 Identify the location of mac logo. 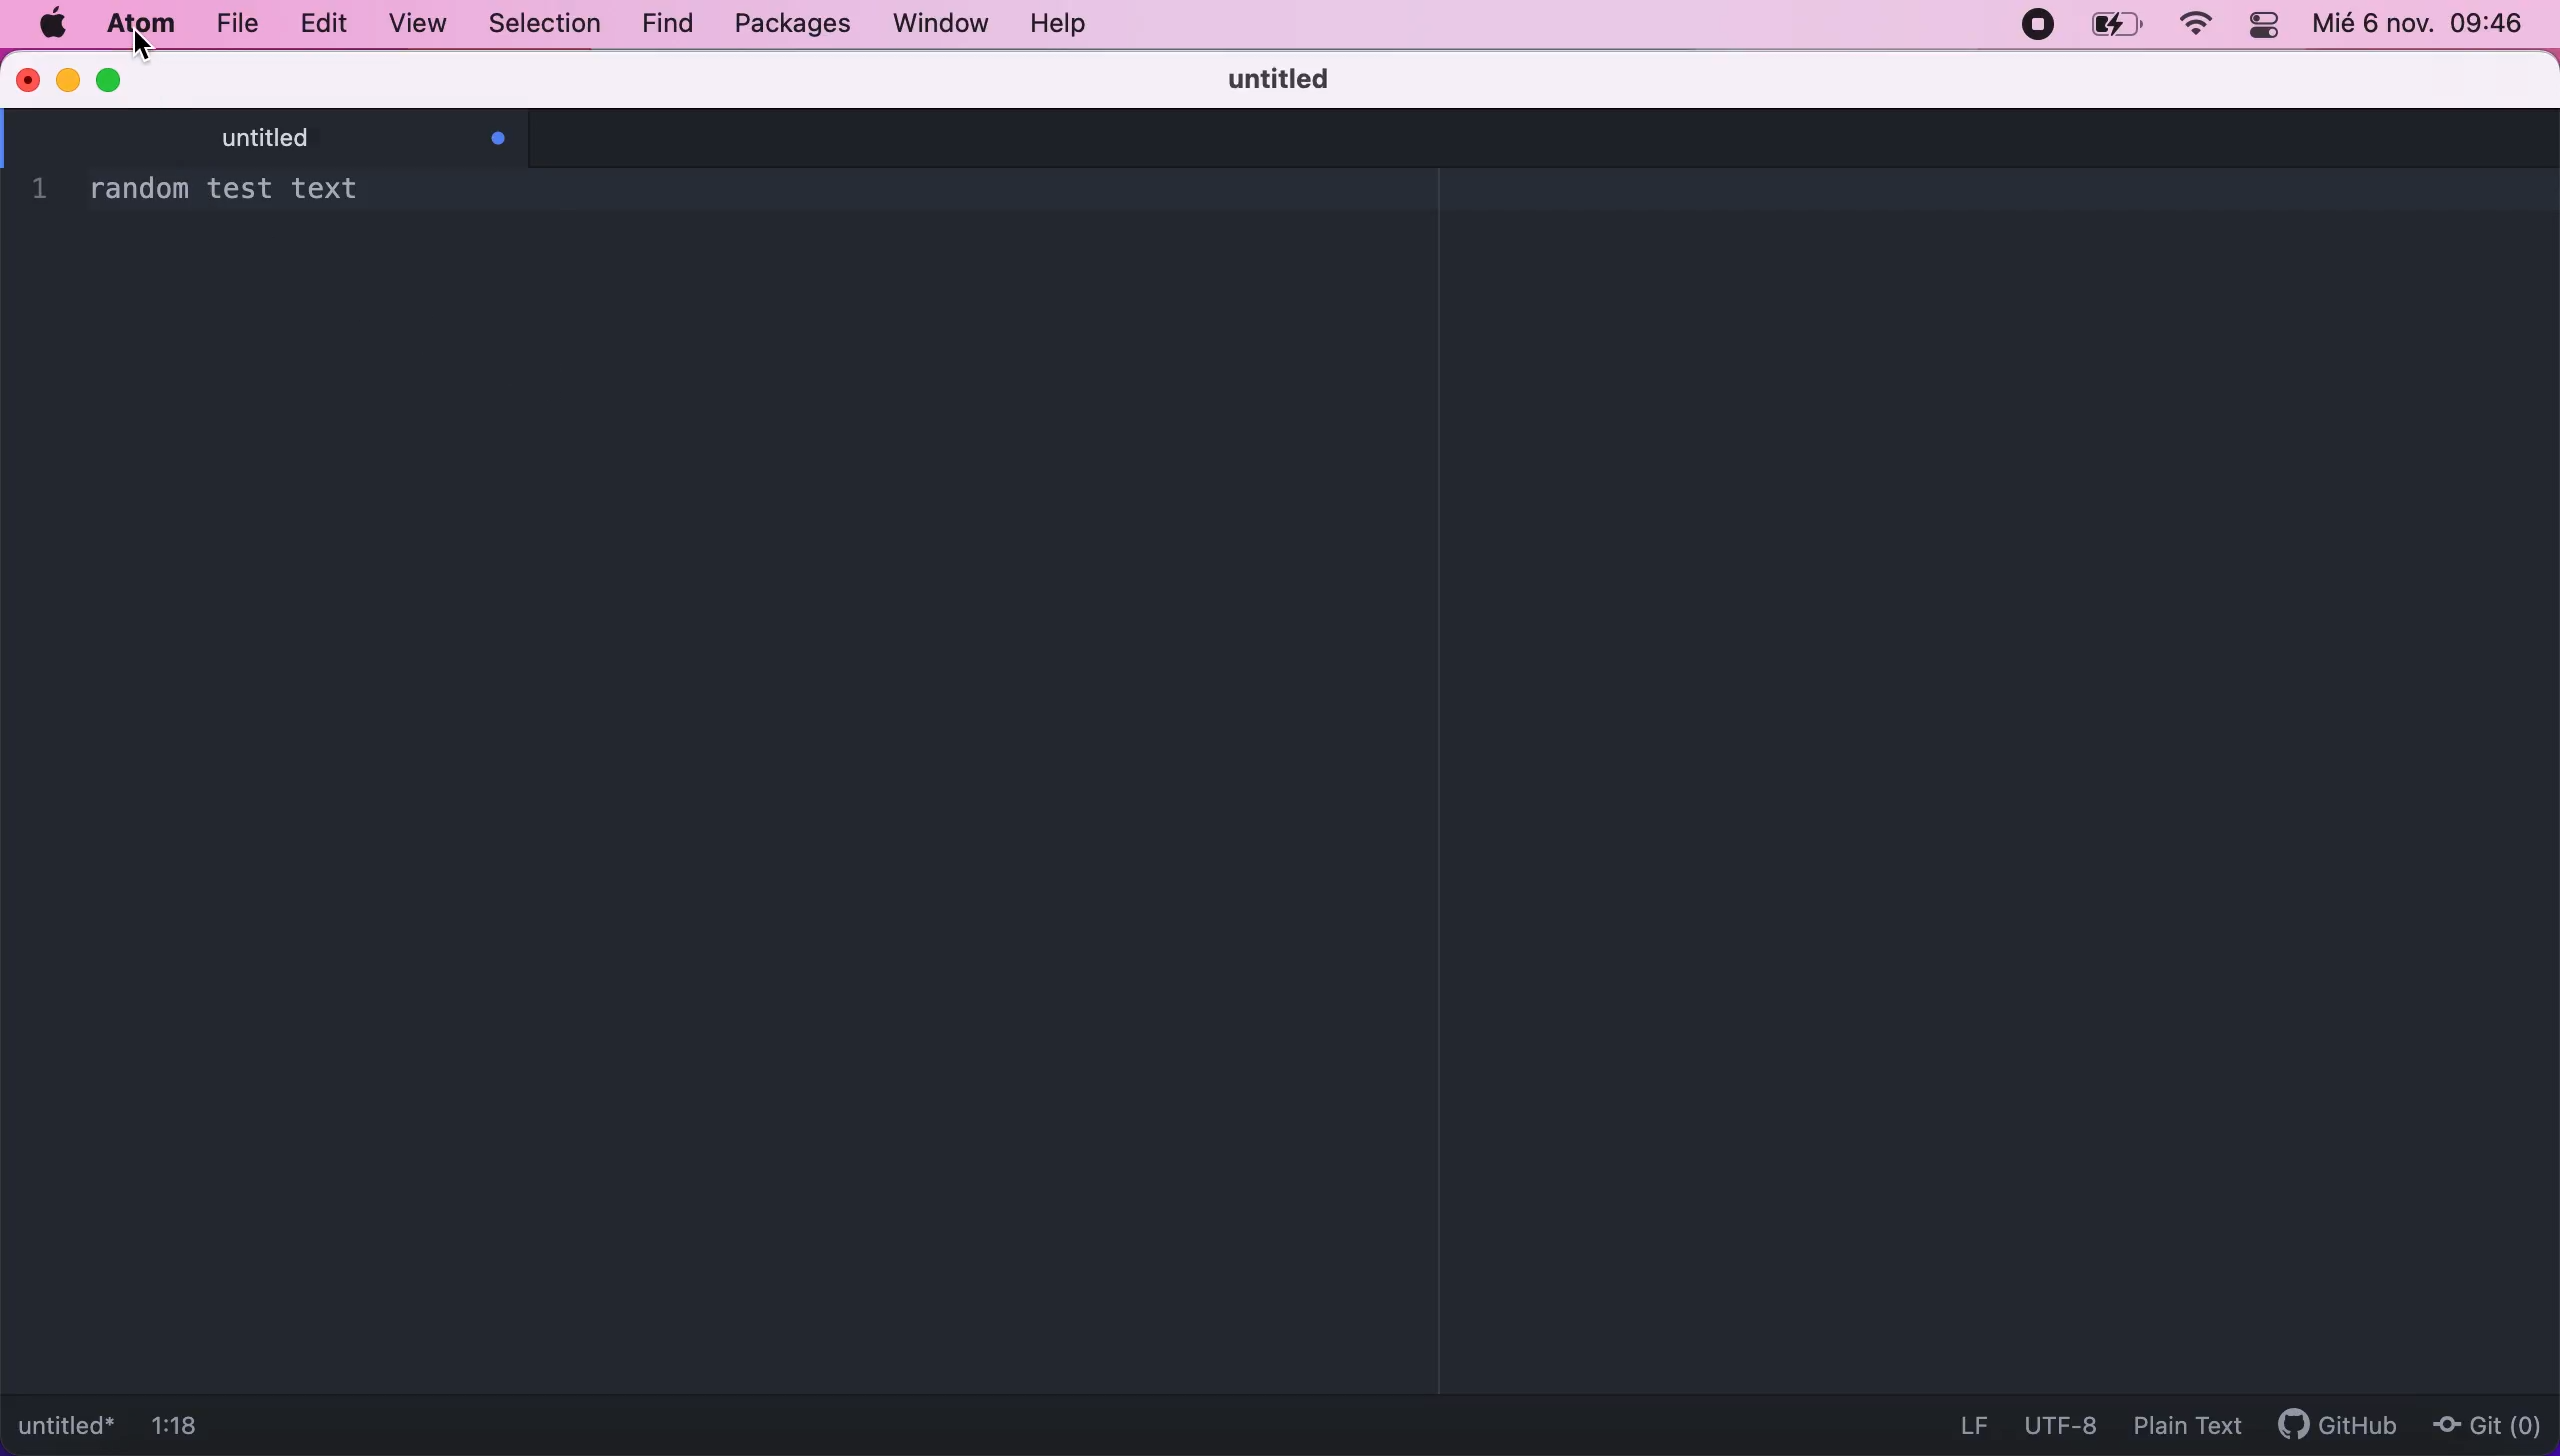
(51, 26).